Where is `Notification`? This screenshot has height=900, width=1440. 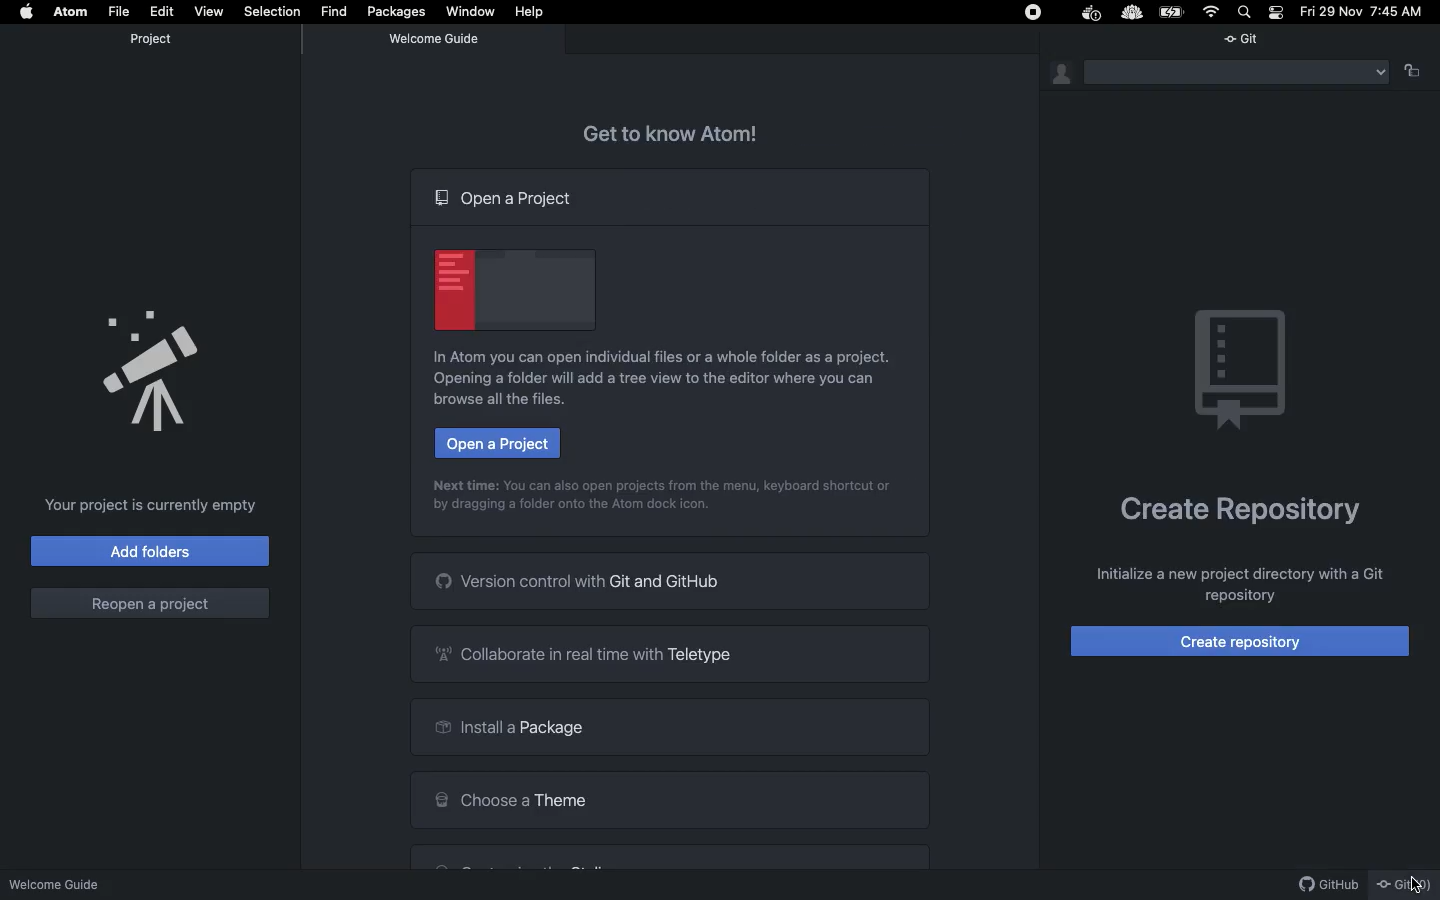 Notification is located at coordinates (1277, 12).